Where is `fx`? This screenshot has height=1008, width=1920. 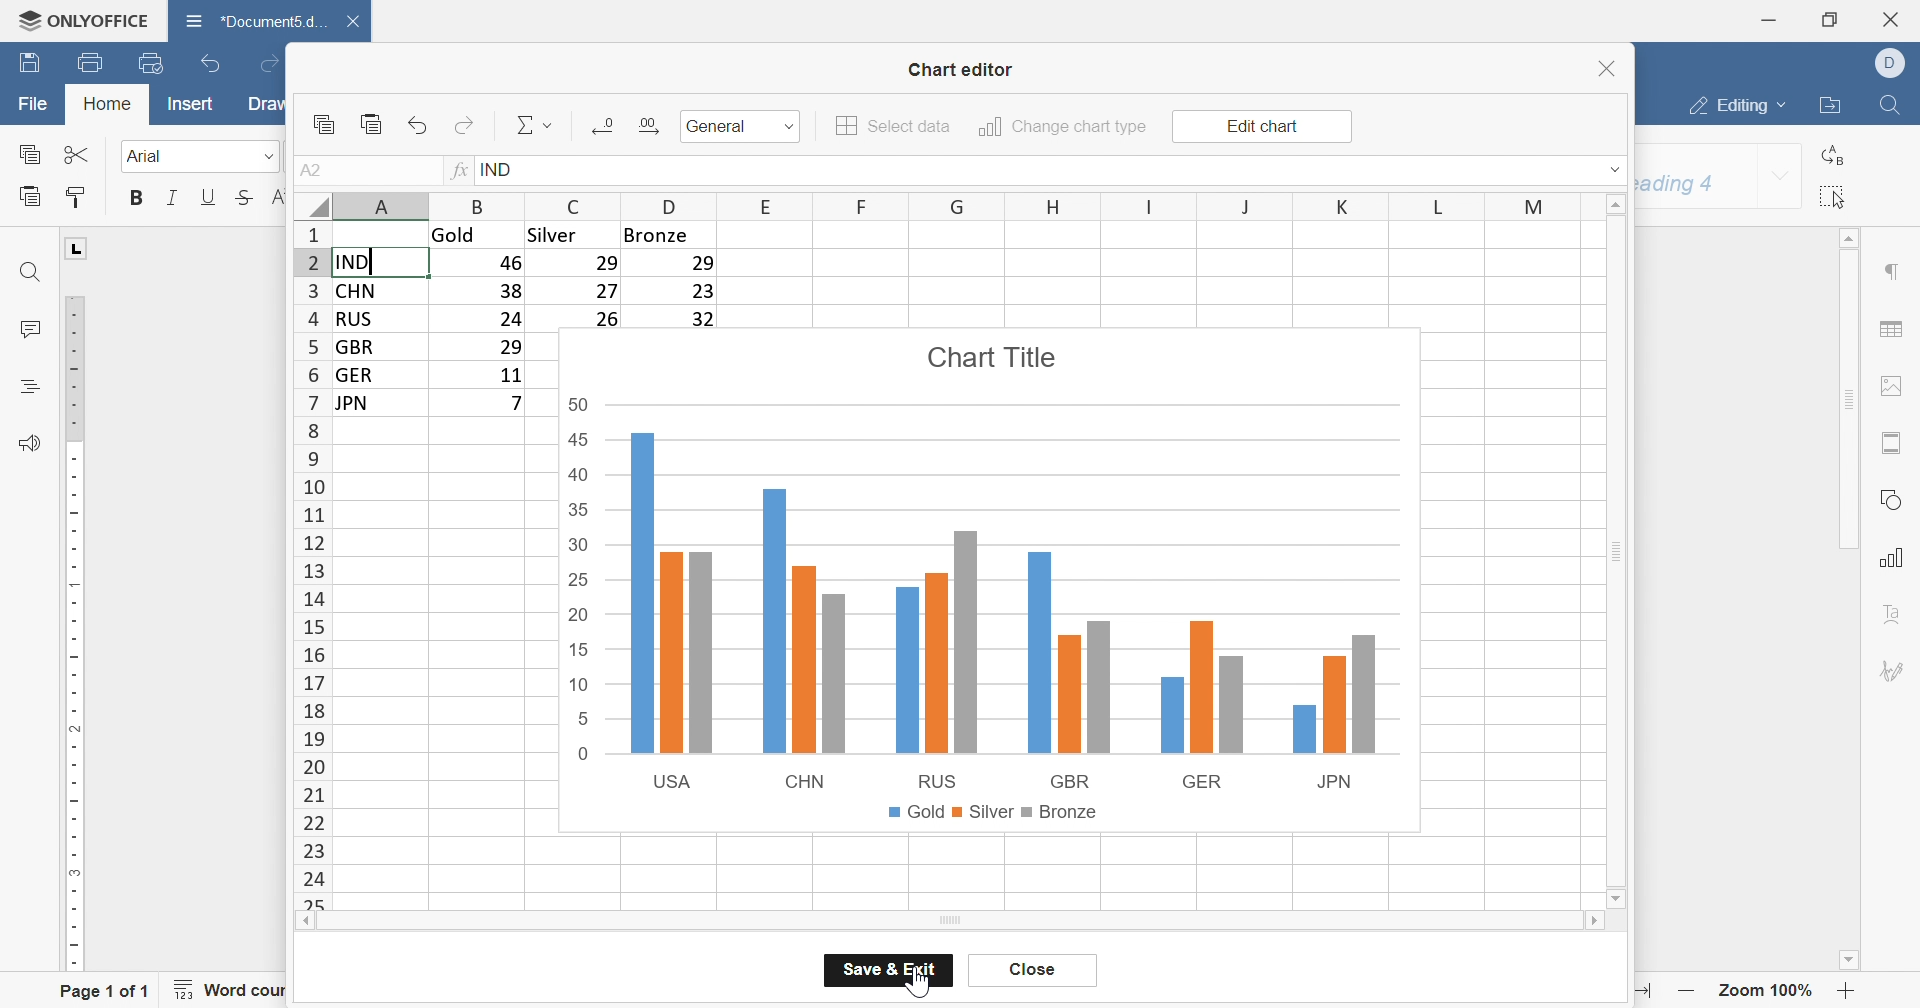 fx is located at coordinates (460, 171).